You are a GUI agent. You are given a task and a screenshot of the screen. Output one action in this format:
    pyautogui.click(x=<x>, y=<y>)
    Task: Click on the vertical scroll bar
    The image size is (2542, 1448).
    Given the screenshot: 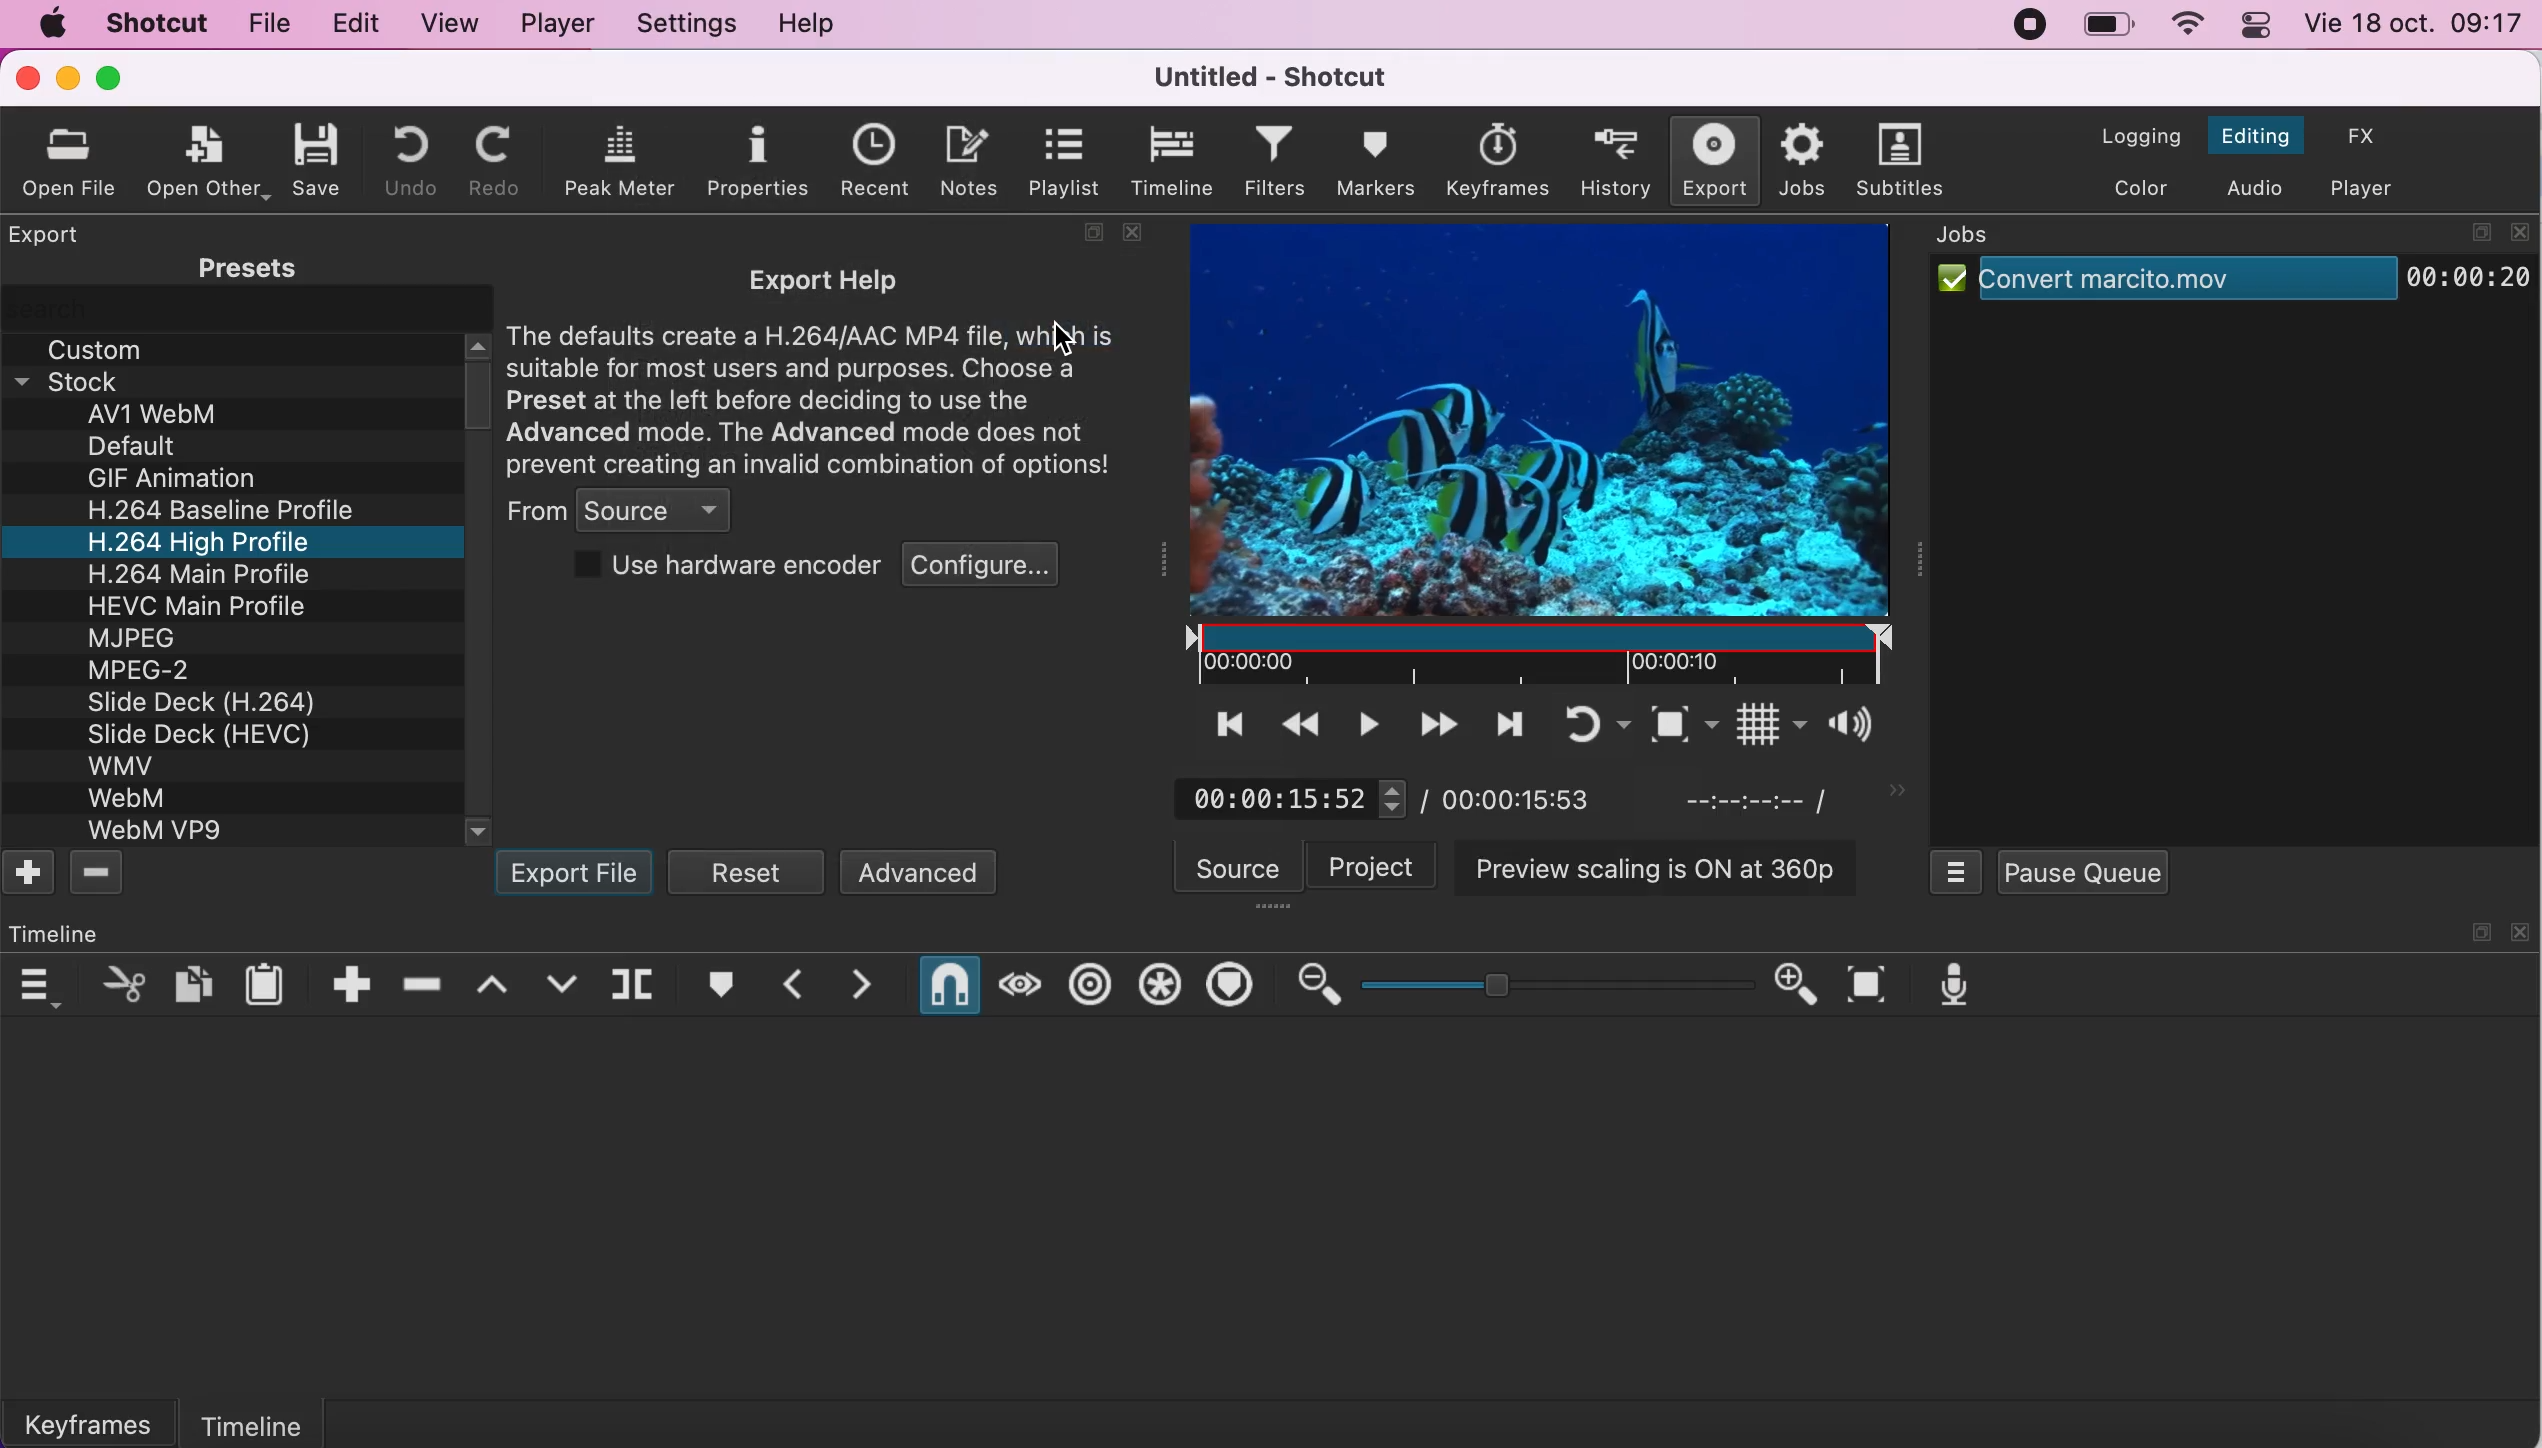 What is the action you would take?
    pyautogui.click(x=480, y=391)
    